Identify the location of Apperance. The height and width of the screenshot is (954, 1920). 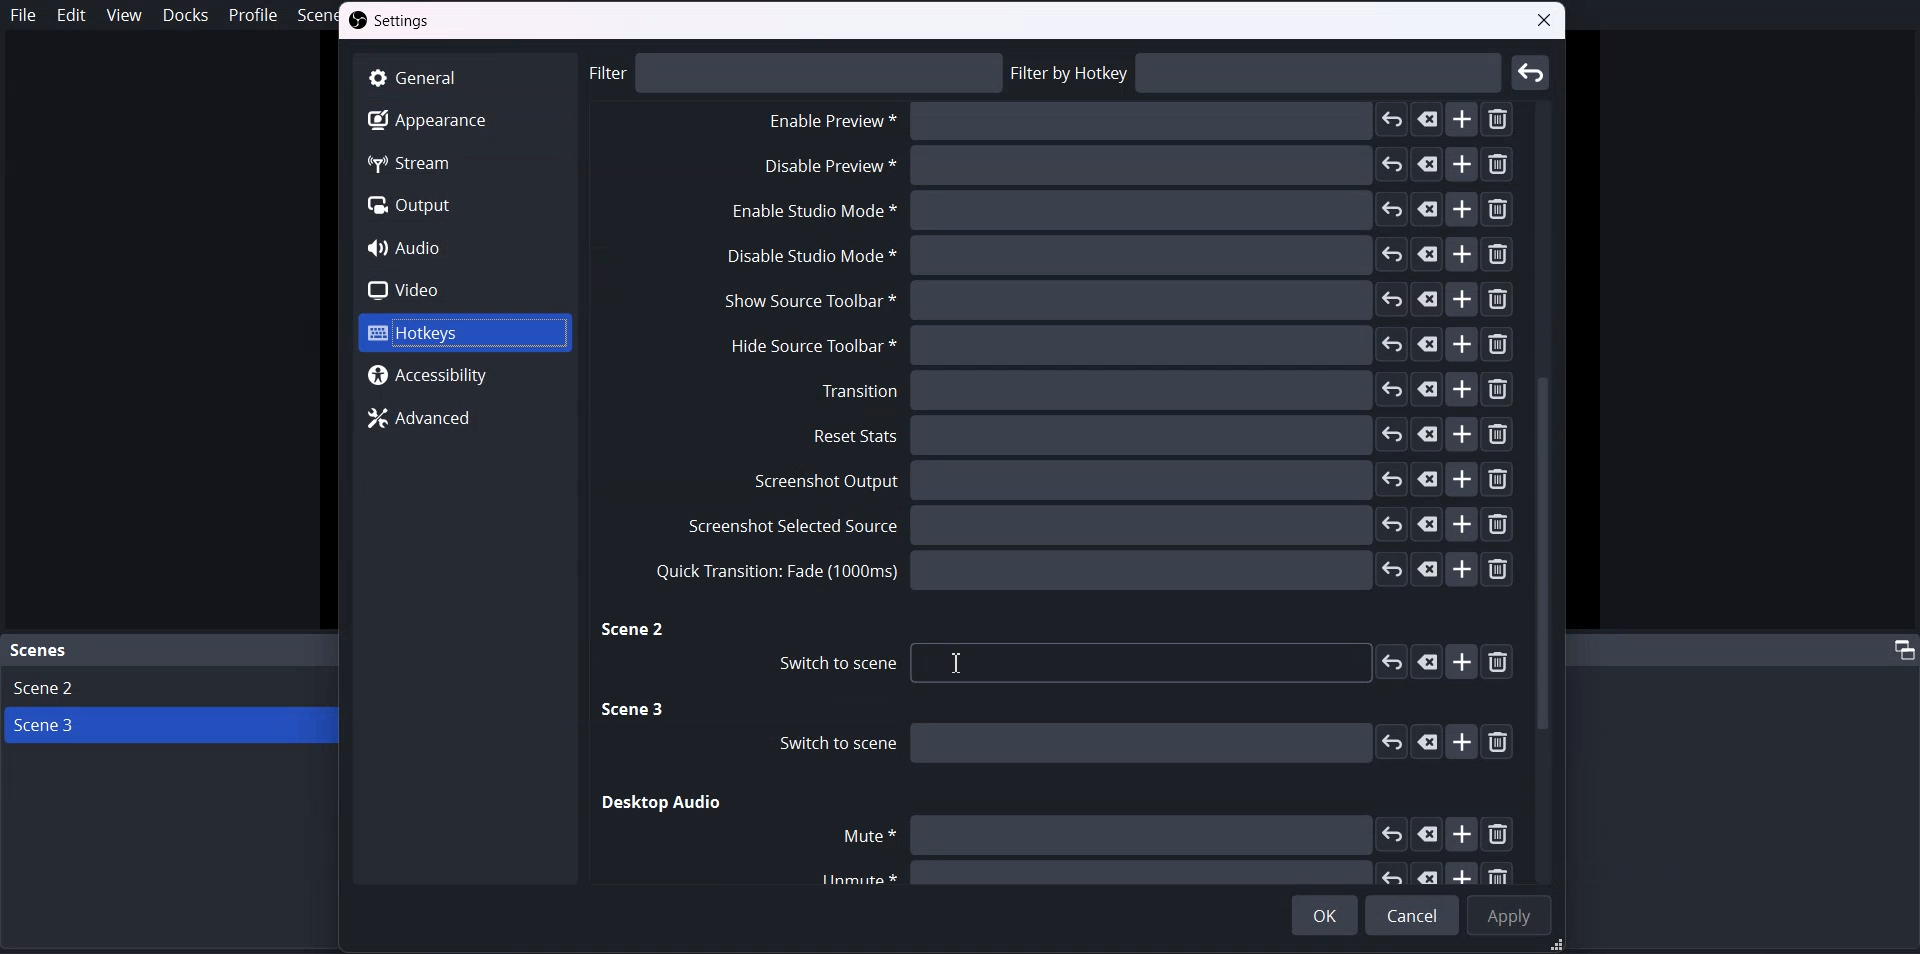
(462, 119).